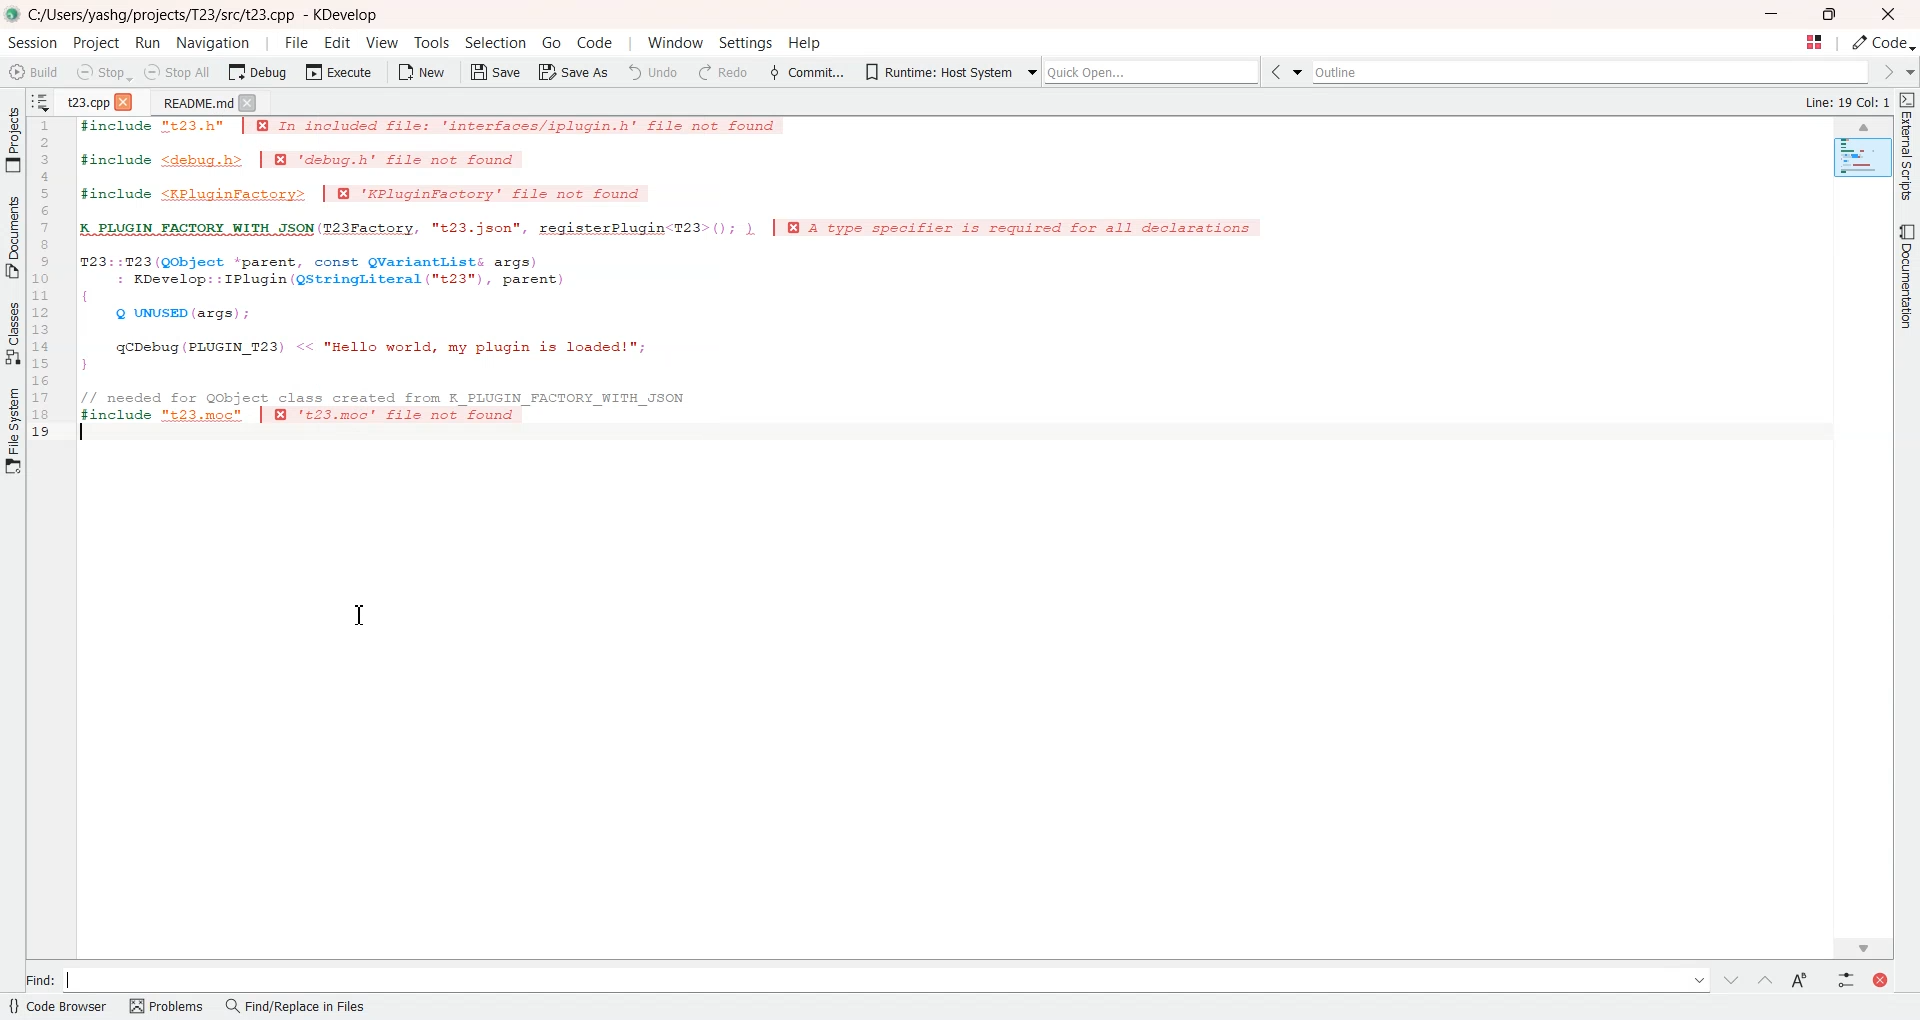 This screenshot has width=1920, height=1020. What do you see at coordinates (687, 283) in the screenshot?
I see `include “t23.h" | W@ In included file: 'interfaces/iplugin.h’ file not found
include sdebug.h> | B 'debug.h’ file not found
include <KPluginFactory> | B 'KPluginFactory' file not found
_ PLUGIN FACTORY WITH JSON (T23Factory, "t23.json", registerPlugin<723>(); ) | B A type specifier is required for all declarations
23: :723 (QObject ‘parent, const QUariantListi args)
: KDevelop::IPlugin(Q@StringLiteral ("t23"), parent)
Q UNUSED (args) ;
qCDebug (PLUGIN_T23) << "Hello world, my plugin is loaded!";
/ needed for Qobject class created from K_PLUGIN FACTORY WITH_JSON
include "t23.moc” | @ '¢23.moc’ file not found` at bounding box center [687, 283].